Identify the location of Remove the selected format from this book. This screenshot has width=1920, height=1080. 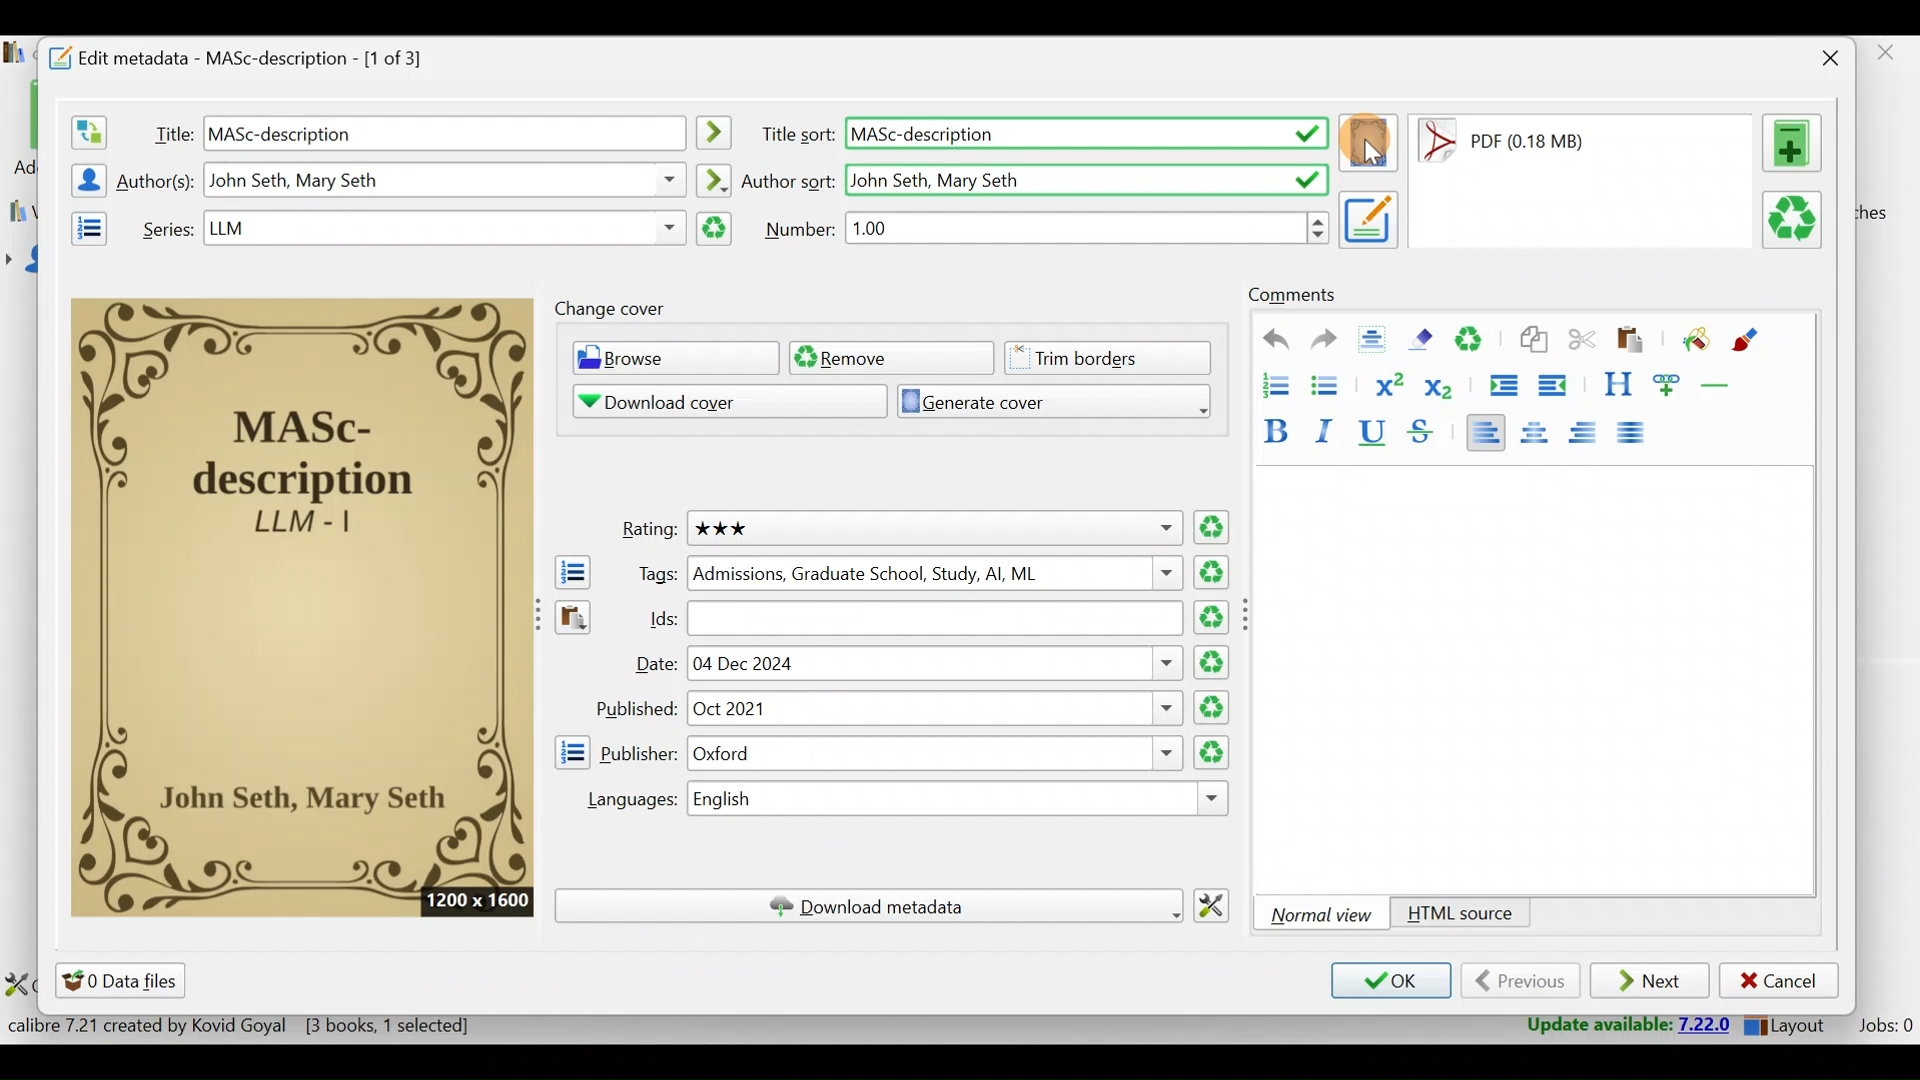
(1796, 221).